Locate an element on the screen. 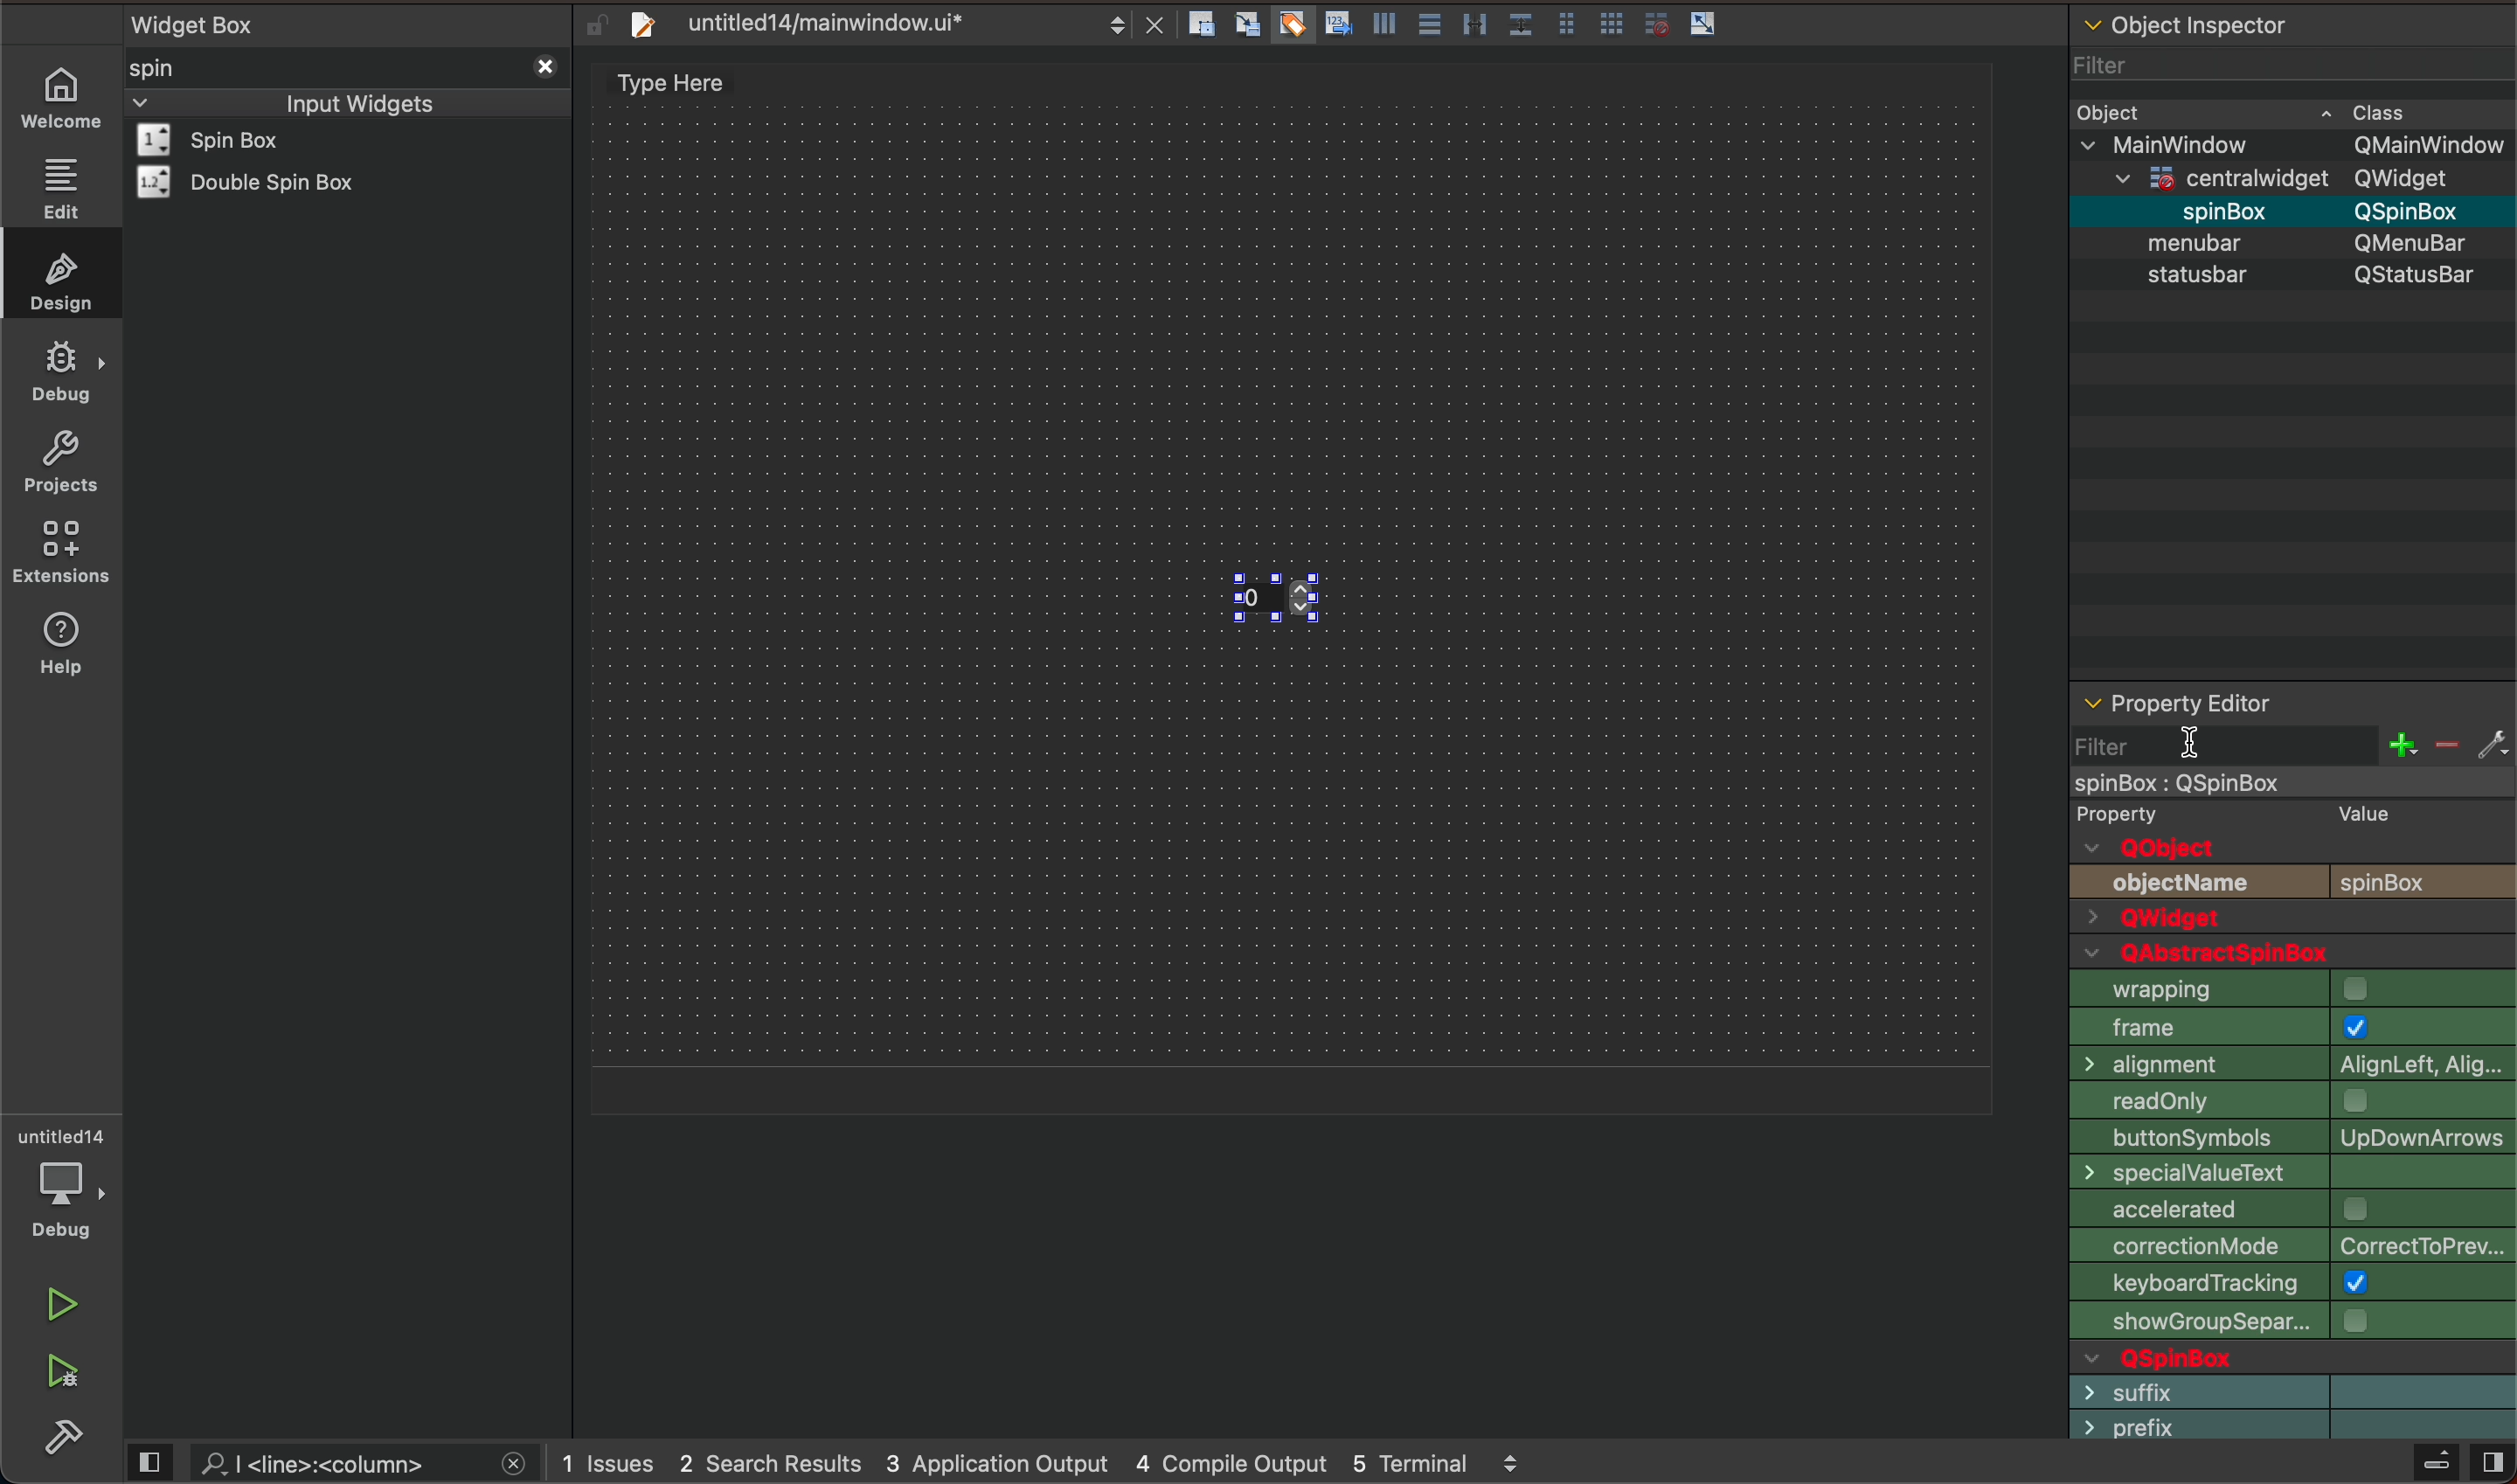 Image resolution: width=2517 pixels, height=1484 pixels. file tab is located at coordinates (874, 23).